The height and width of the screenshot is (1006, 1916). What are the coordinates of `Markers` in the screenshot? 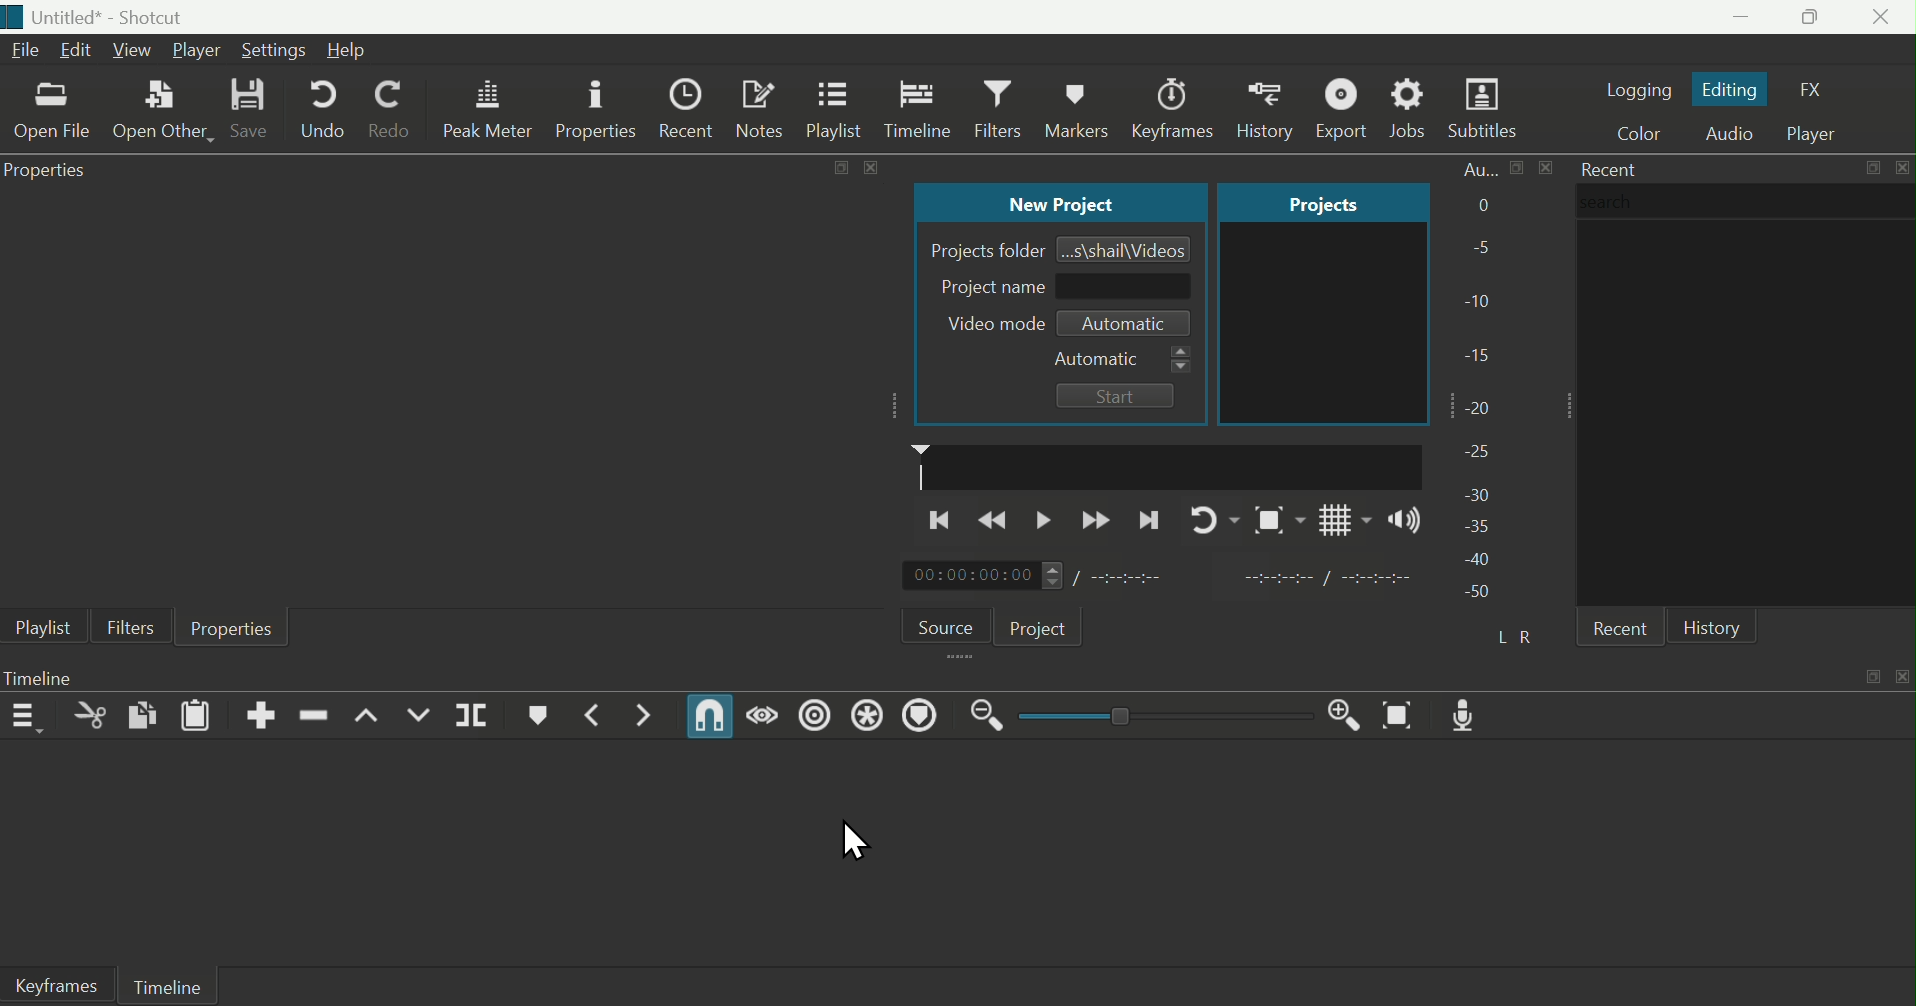 It's located at (1173, 100).